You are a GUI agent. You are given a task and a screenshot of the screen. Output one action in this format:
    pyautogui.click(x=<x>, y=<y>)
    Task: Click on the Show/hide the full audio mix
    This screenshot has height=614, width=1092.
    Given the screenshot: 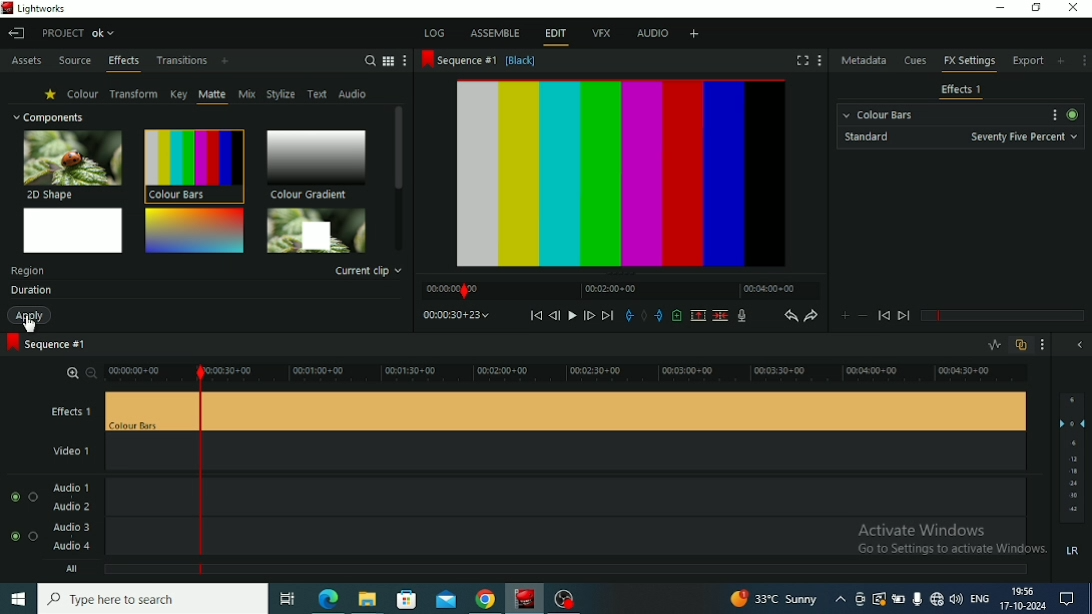 What is the action you would take?
    pyautogui.click(x=1079, y=346)
    